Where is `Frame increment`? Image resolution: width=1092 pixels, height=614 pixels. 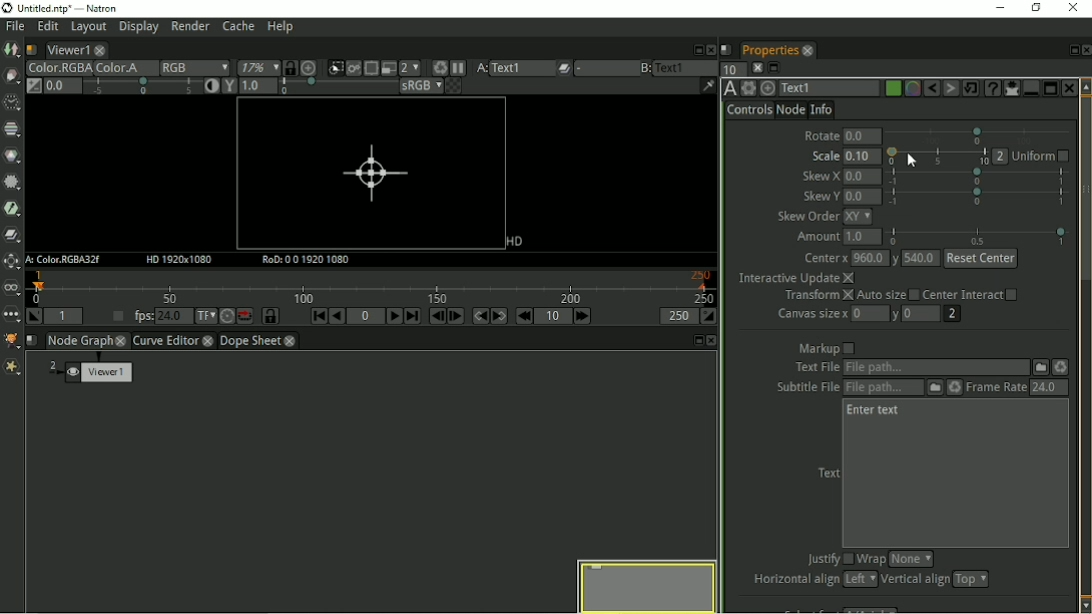 Frame increment is located at coordinates (553, 316).